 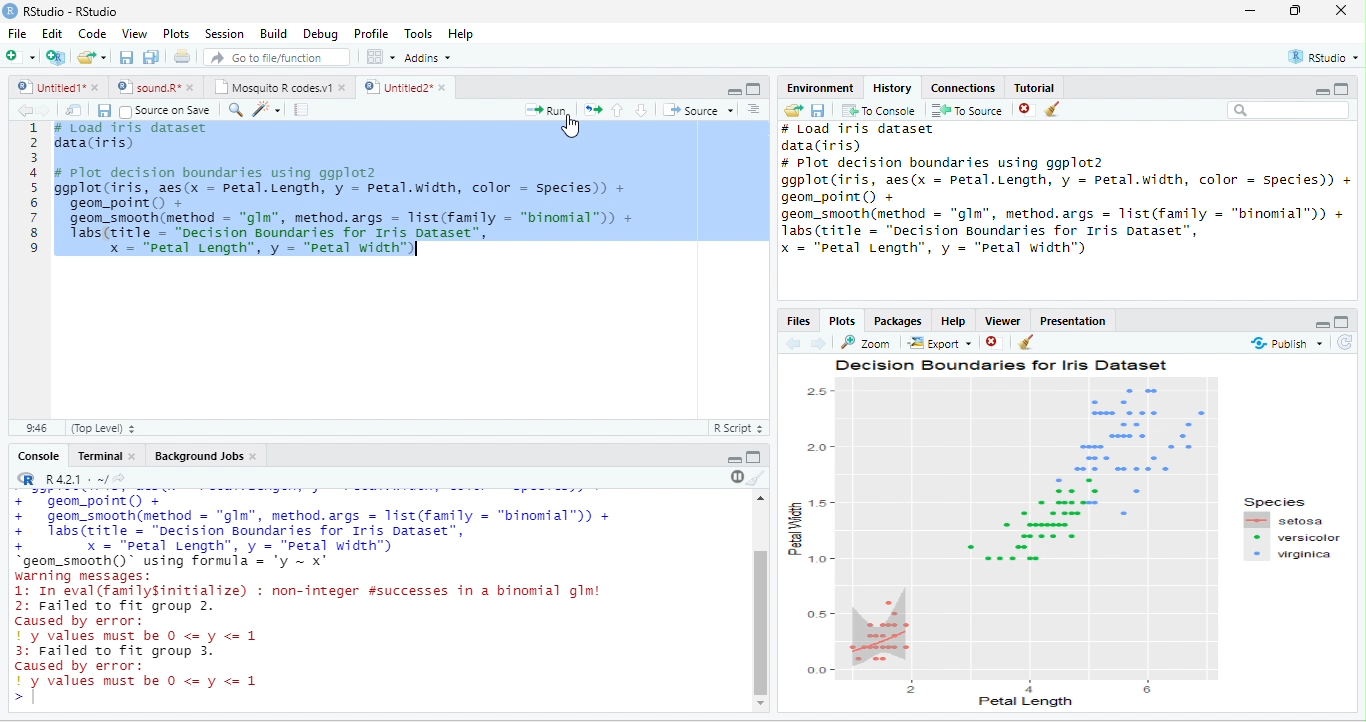 I want to click on minimize, so click(x=735, y=460).